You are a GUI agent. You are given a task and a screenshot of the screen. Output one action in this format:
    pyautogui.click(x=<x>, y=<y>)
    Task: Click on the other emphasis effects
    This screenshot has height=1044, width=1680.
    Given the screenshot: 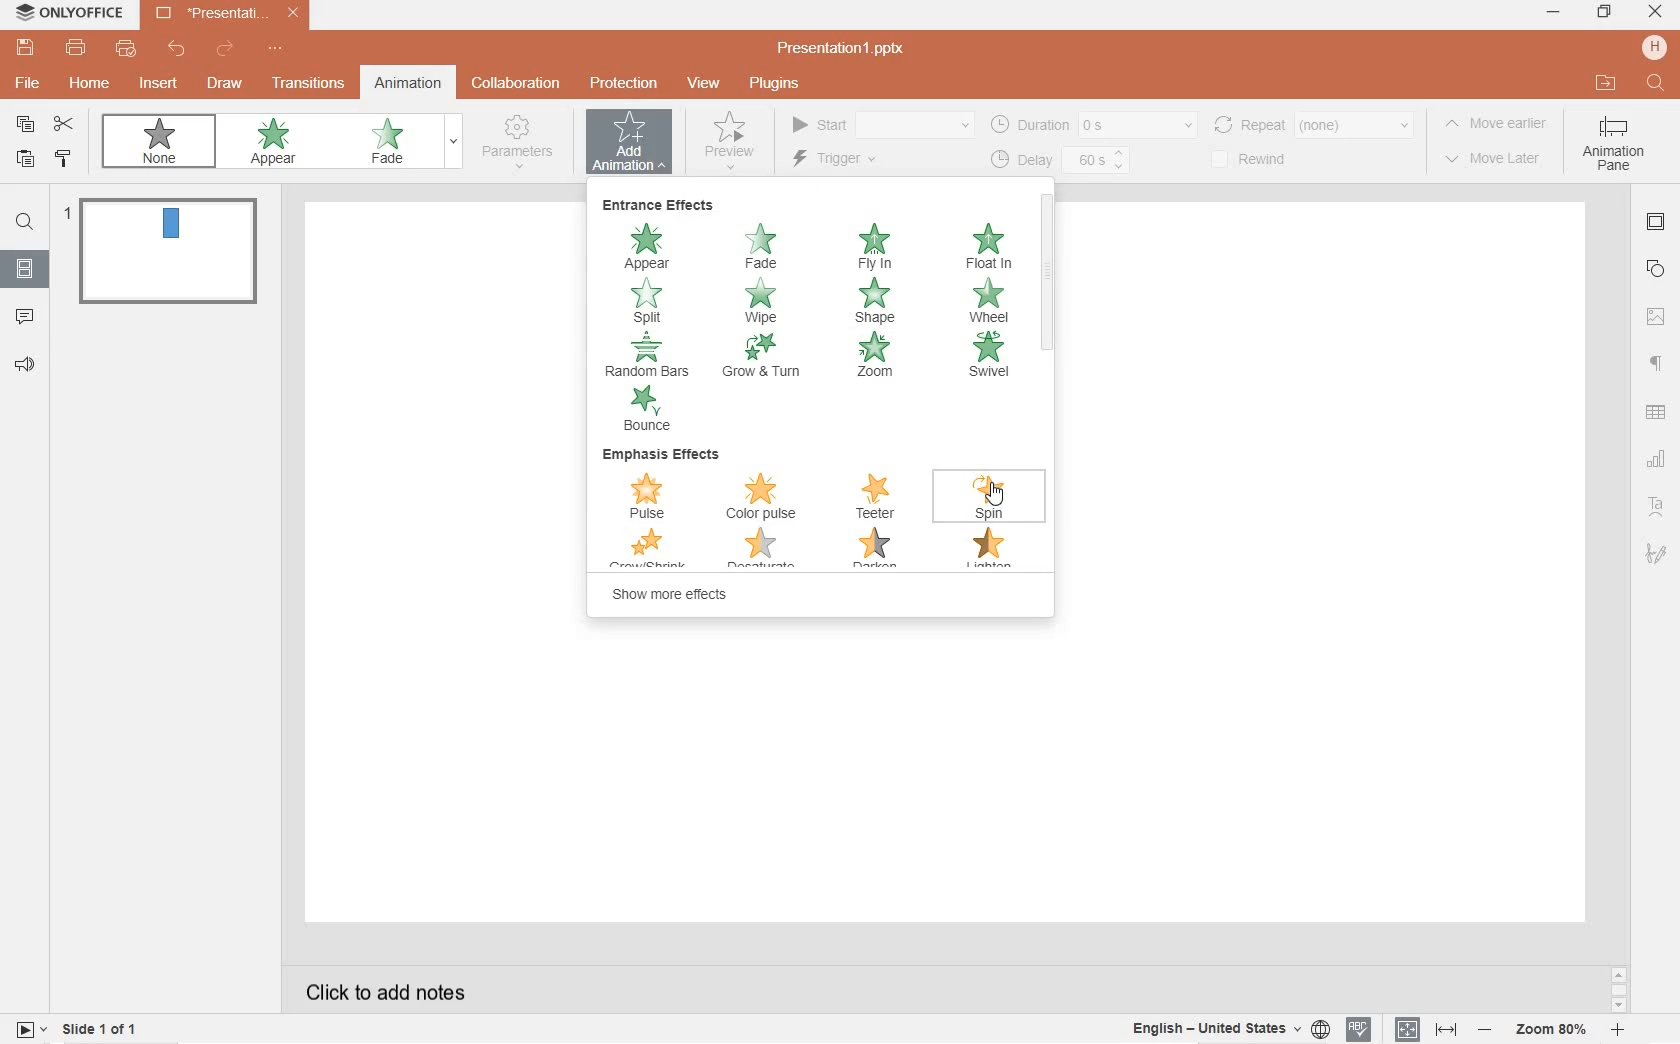 What is the action you would take?
    pyautogui.click(x=822, y=552)
    